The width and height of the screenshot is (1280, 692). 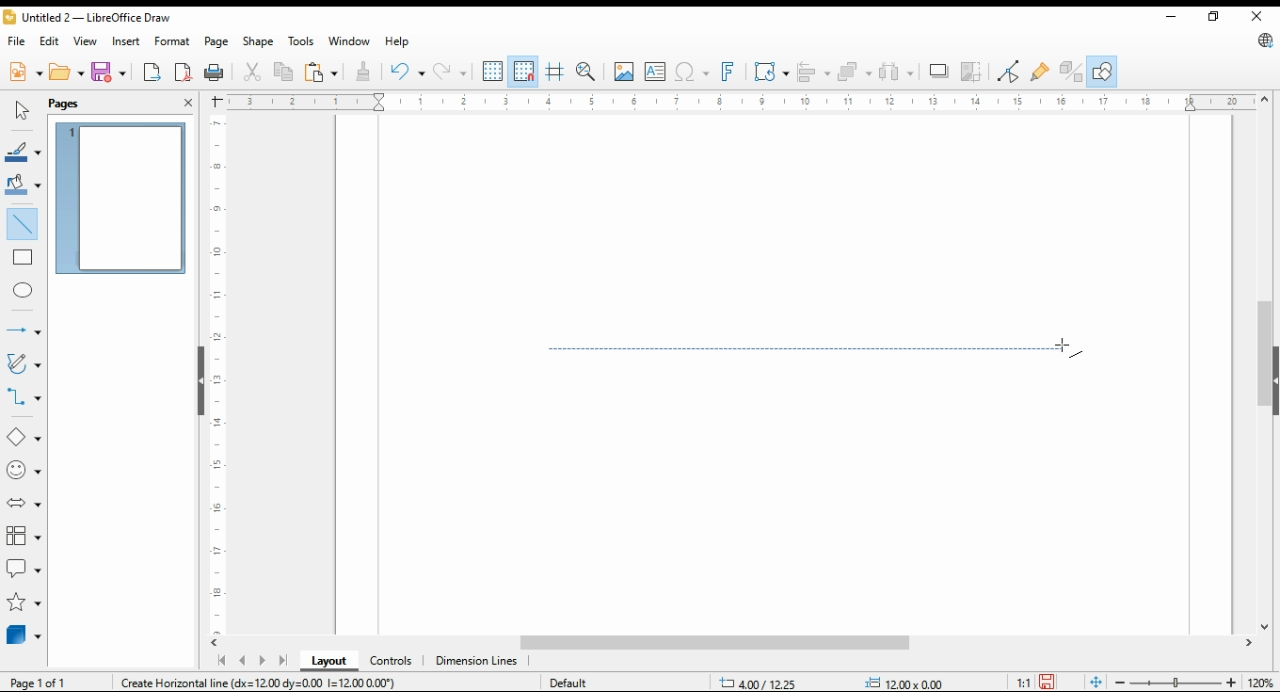 What do you see at coordinates (25, 70) in the screenshot?
I see `new` at bounding box center [25, 70].